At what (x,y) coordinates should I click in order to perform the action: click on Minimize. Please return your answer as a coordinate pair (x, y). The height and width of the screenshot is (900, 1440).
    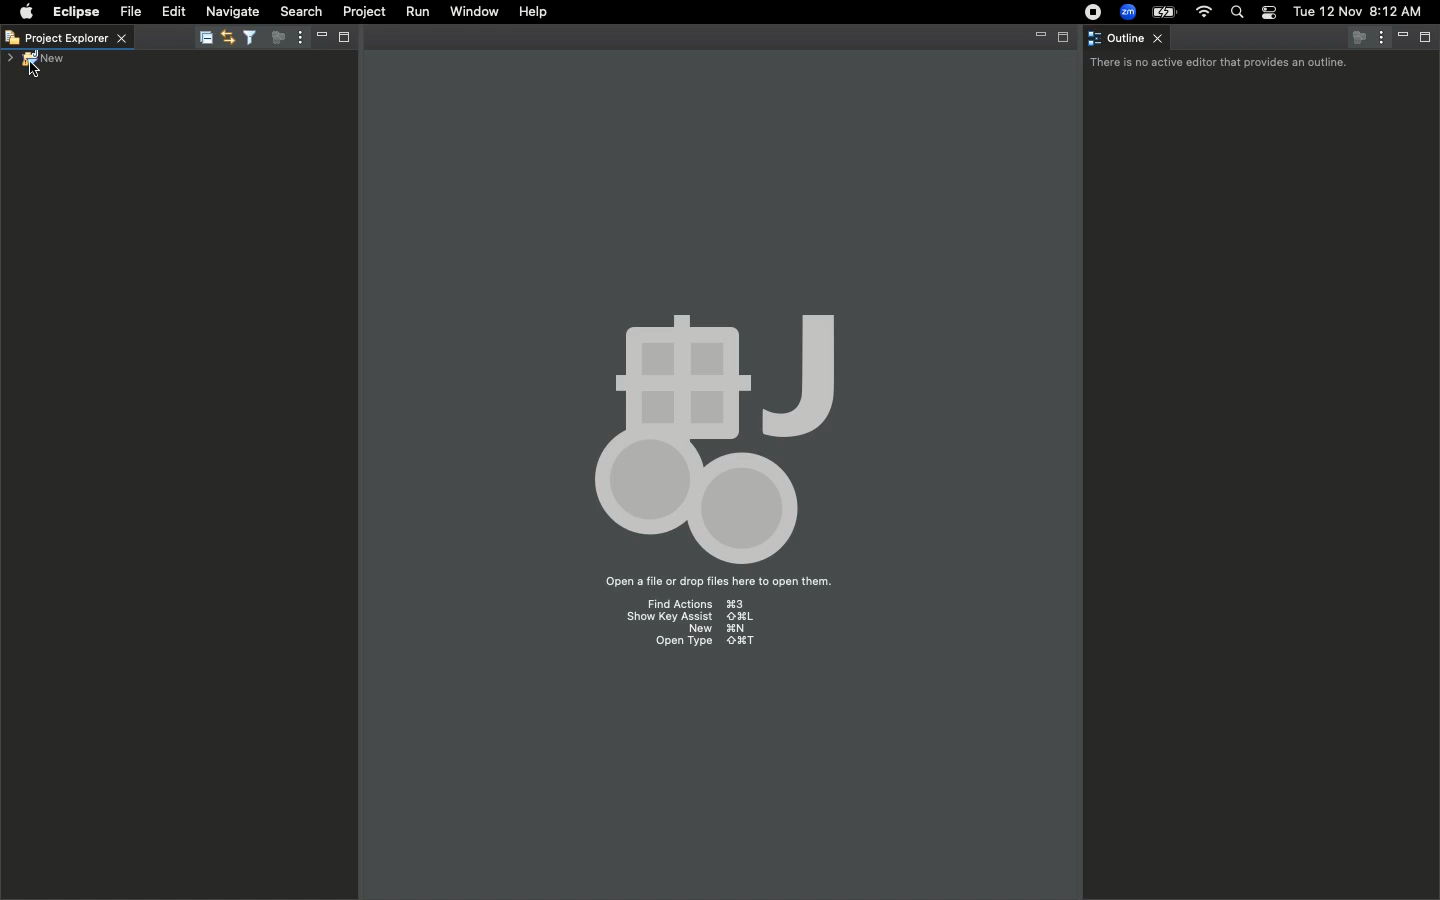
    Looking at the image, I should click on (1404, 36).